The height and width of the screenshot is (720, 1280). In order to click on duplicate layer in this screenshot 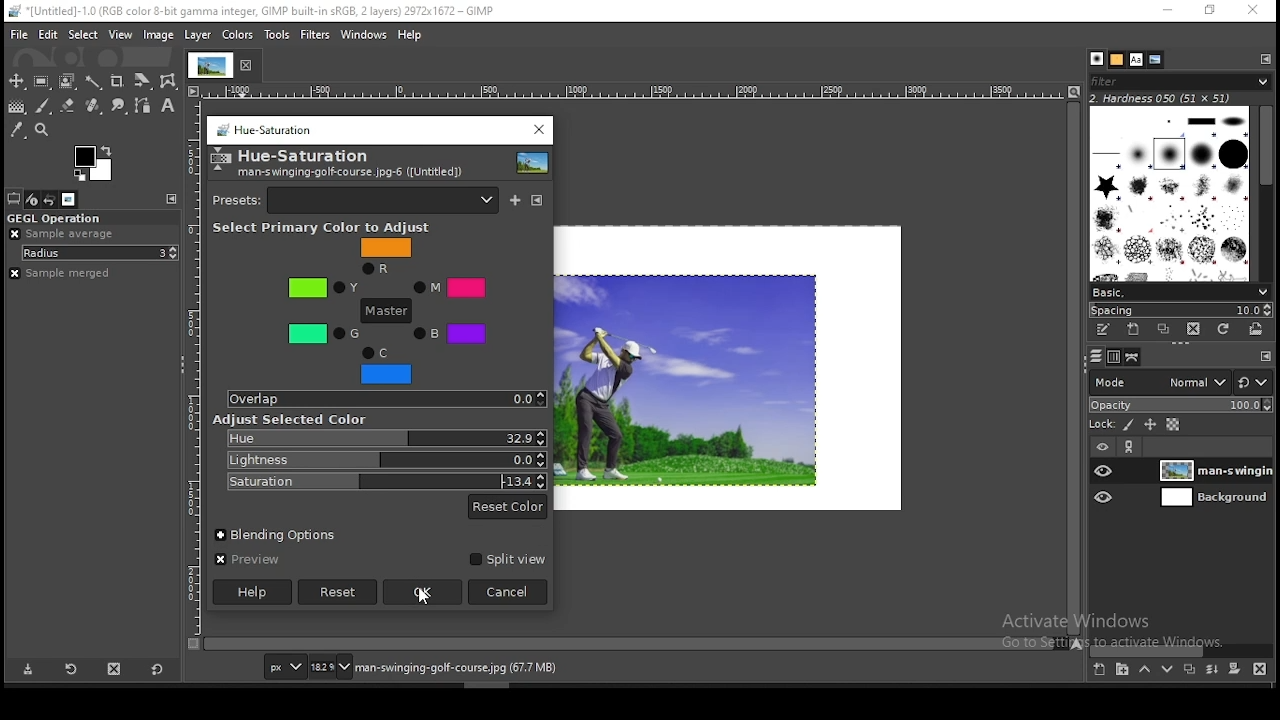, I will do `click(1190, 669)`.